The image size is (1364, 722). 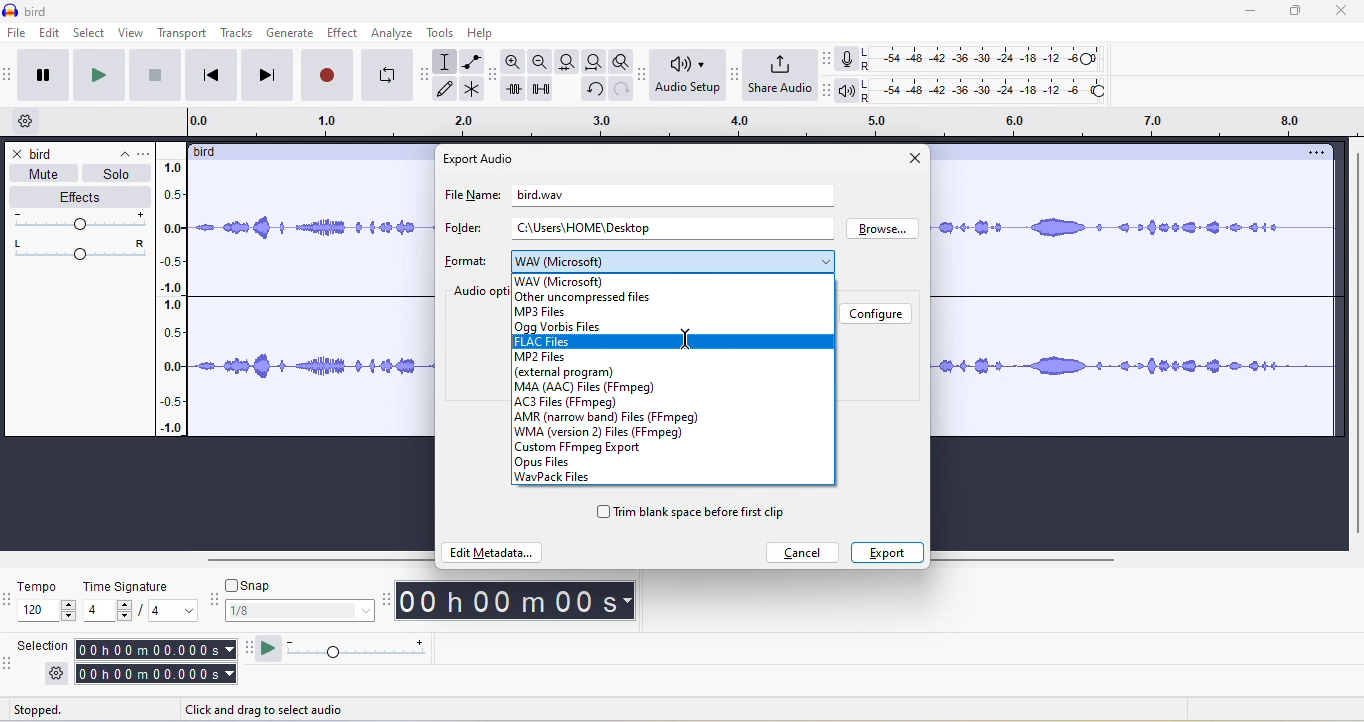 I want to click on collapse, so click(x=117, y=150).